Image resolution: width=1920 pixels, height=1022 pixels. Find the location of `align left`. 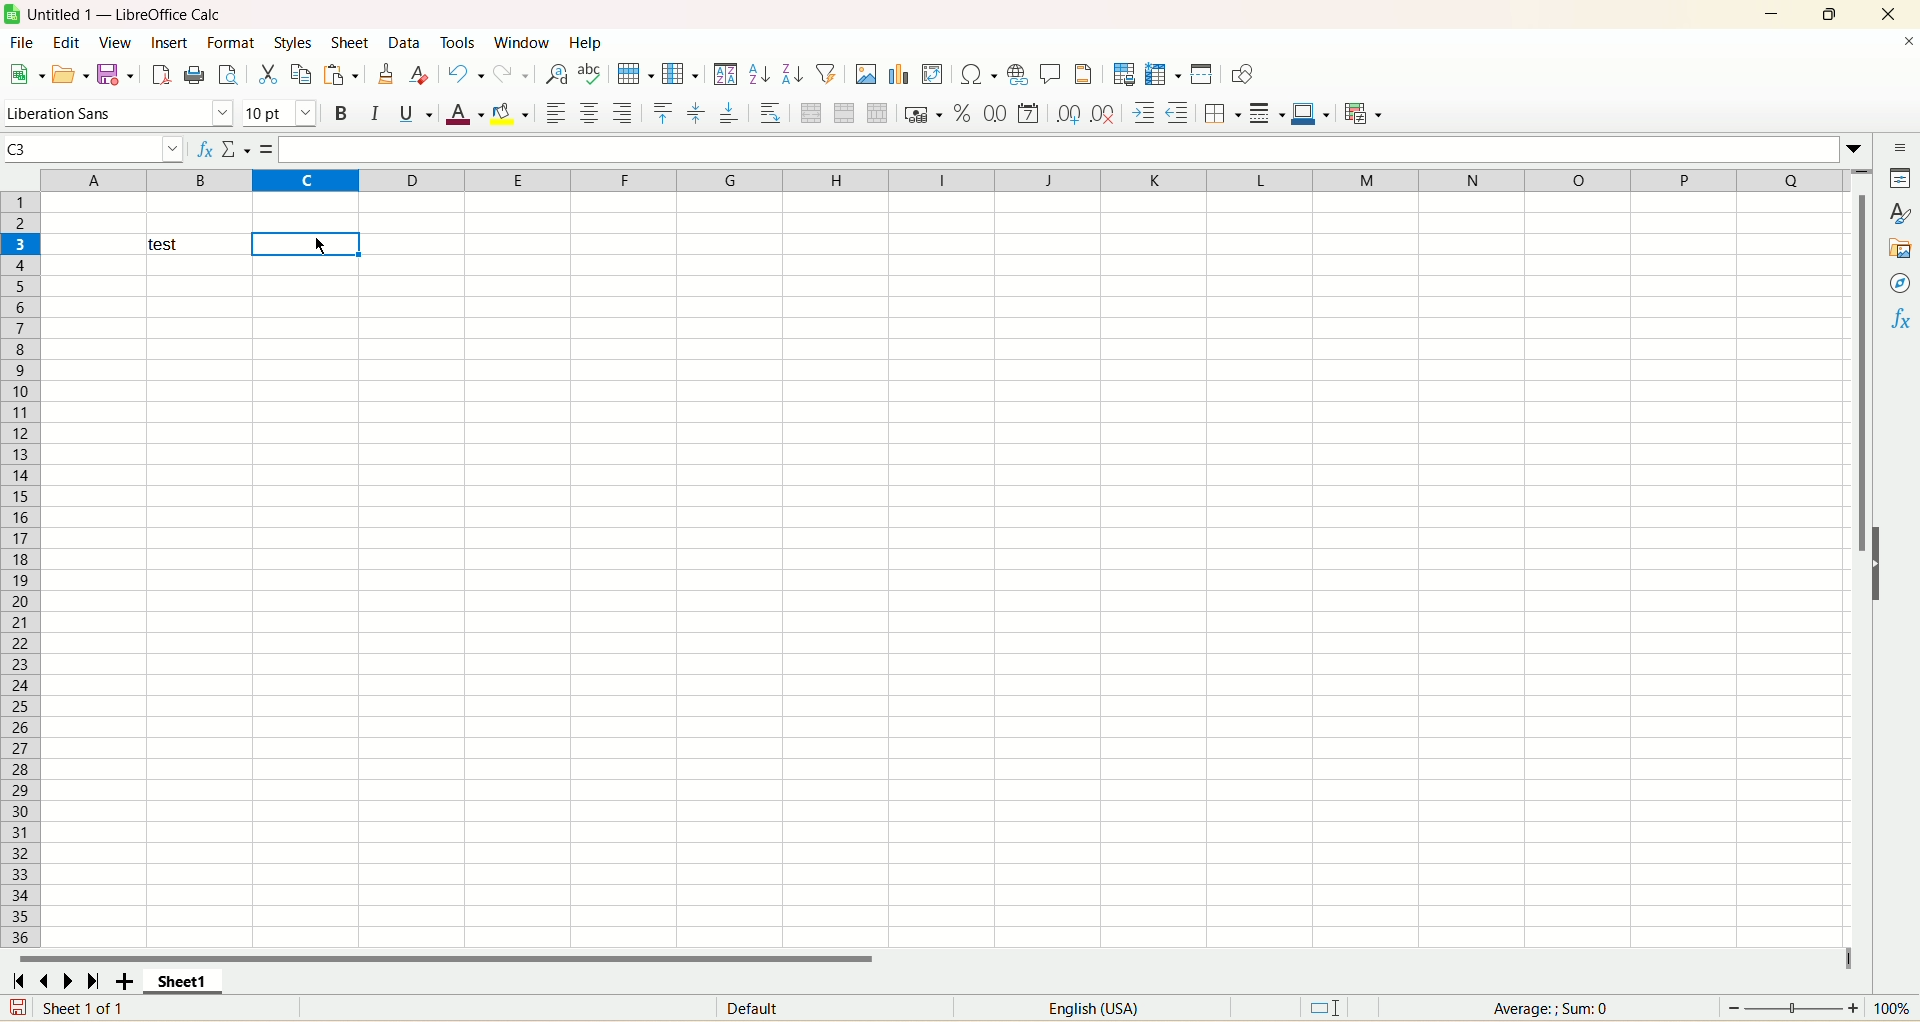

align left is located at coordinates (555, 113).